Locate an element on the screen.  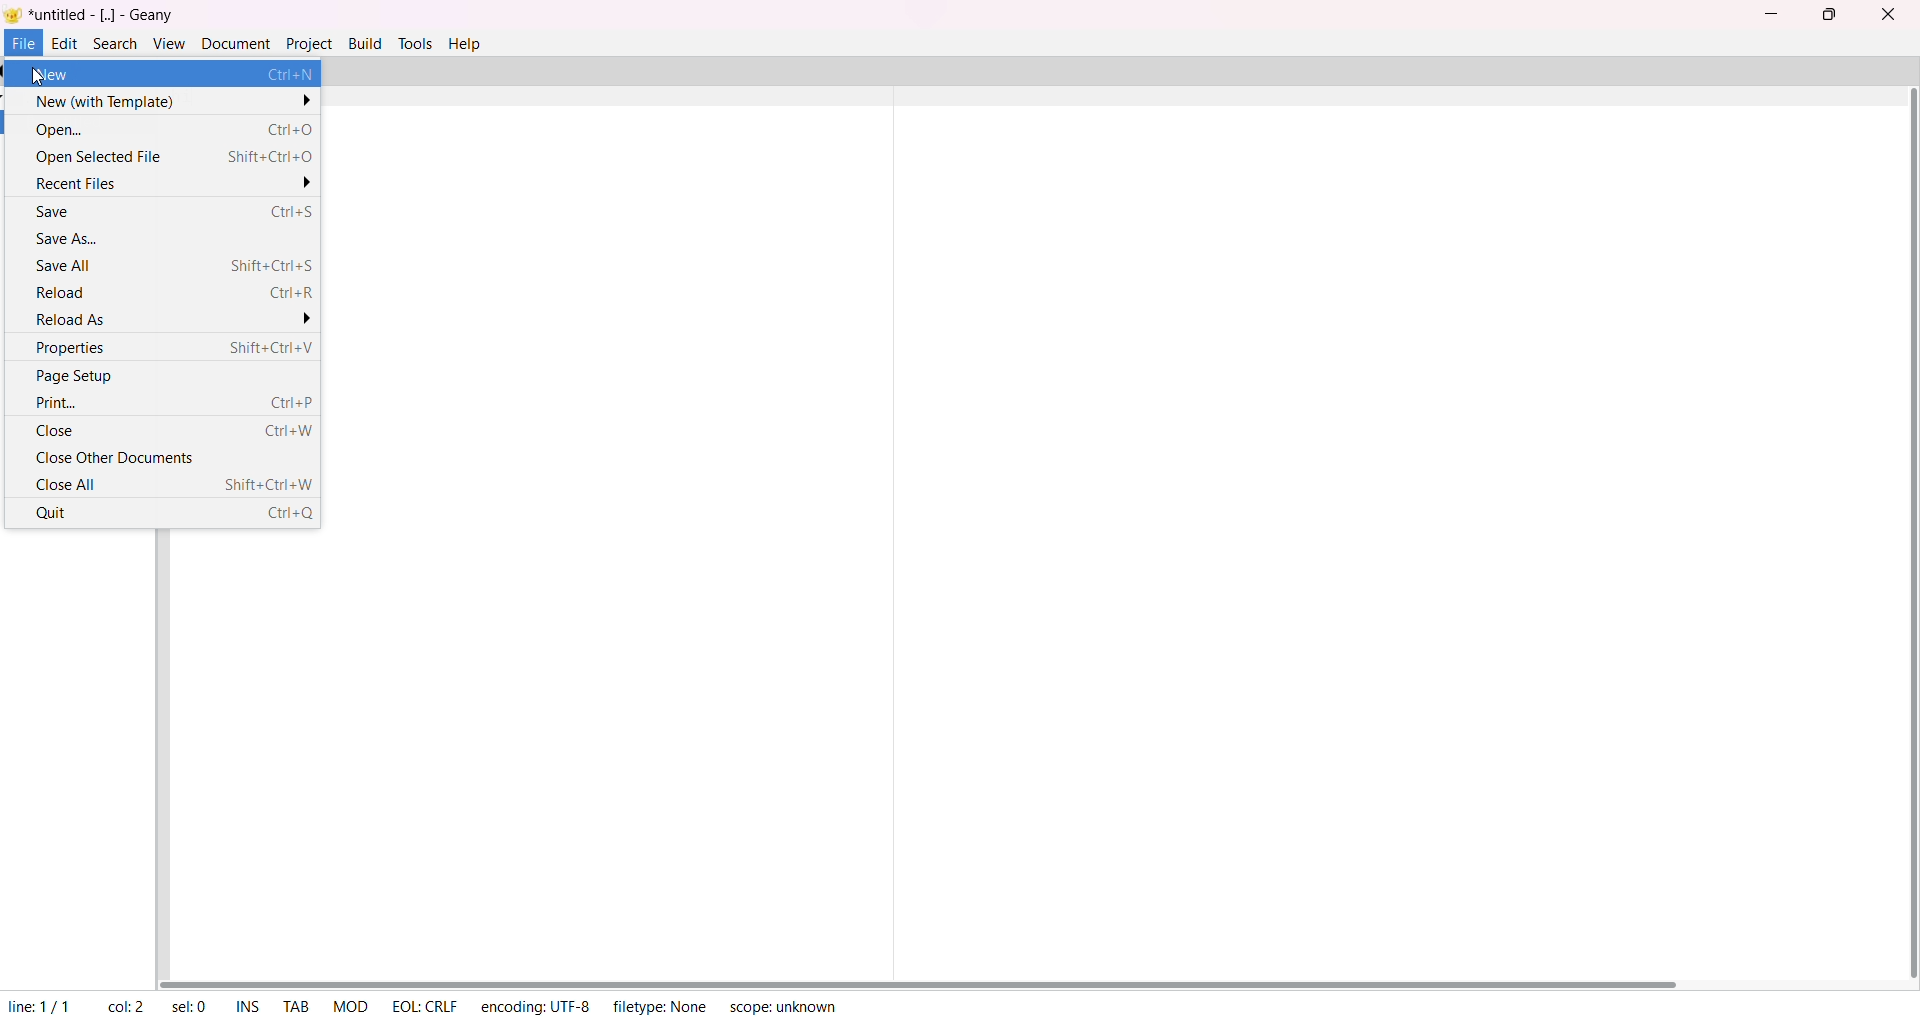
save all Shift+Ctrl+S is located at coordinates (170, 264).